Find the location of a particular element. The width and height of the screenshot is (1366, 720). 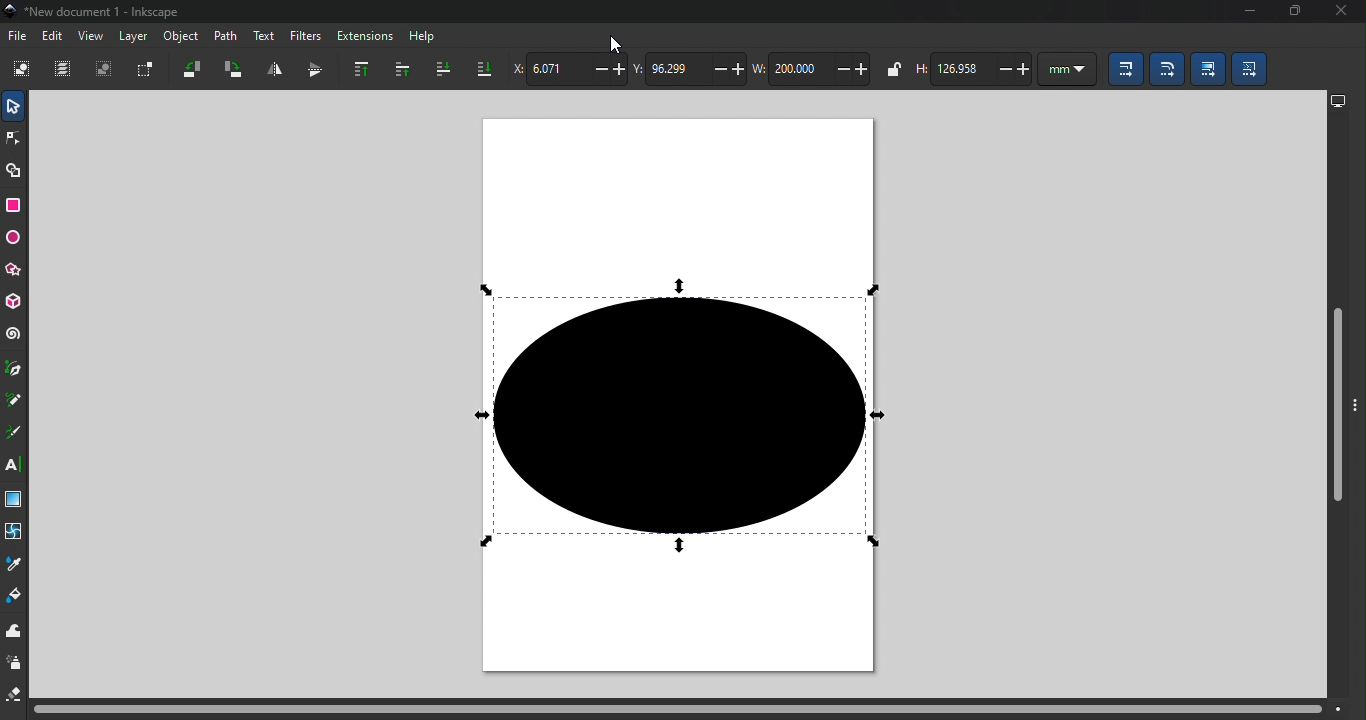

Minimize is located at coordinates (1243, 12).